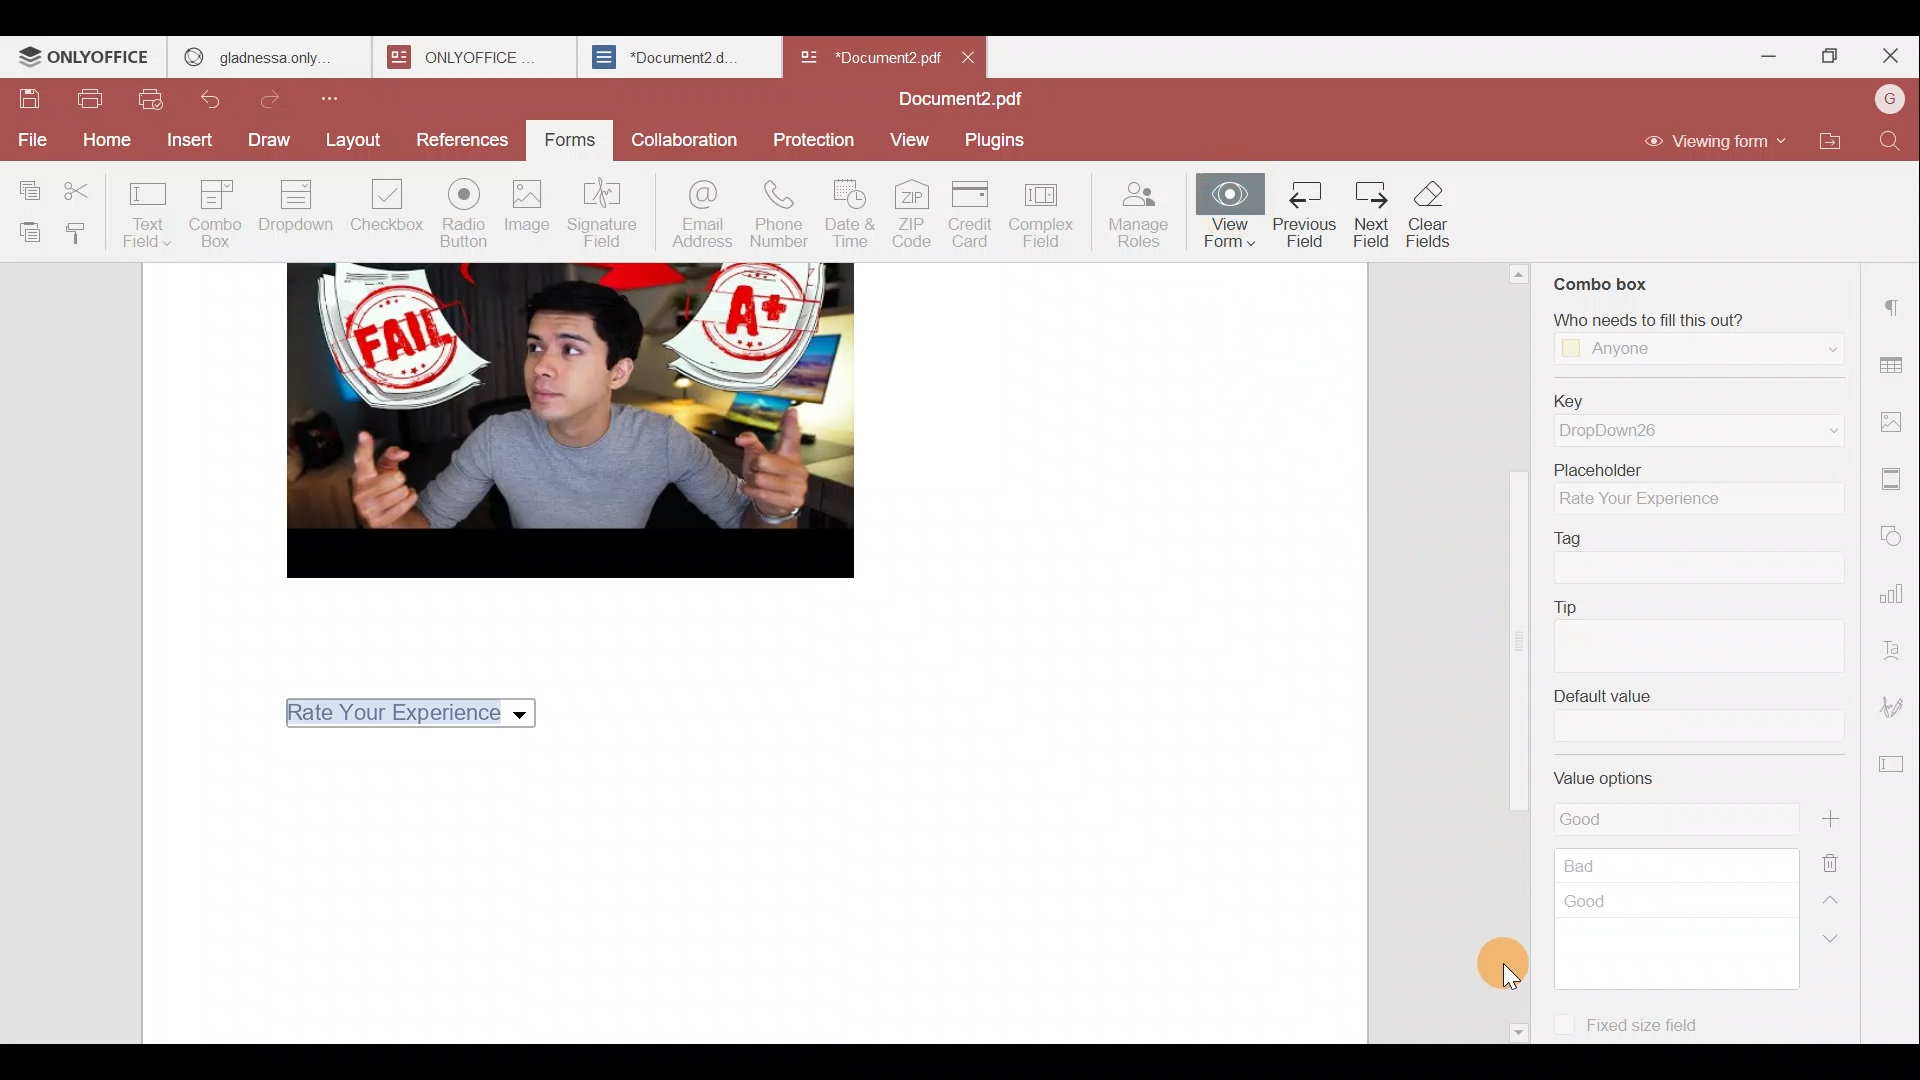  Describe the element at coordinates (973, 214) in the screenshot. I see `Credit card` at that location.